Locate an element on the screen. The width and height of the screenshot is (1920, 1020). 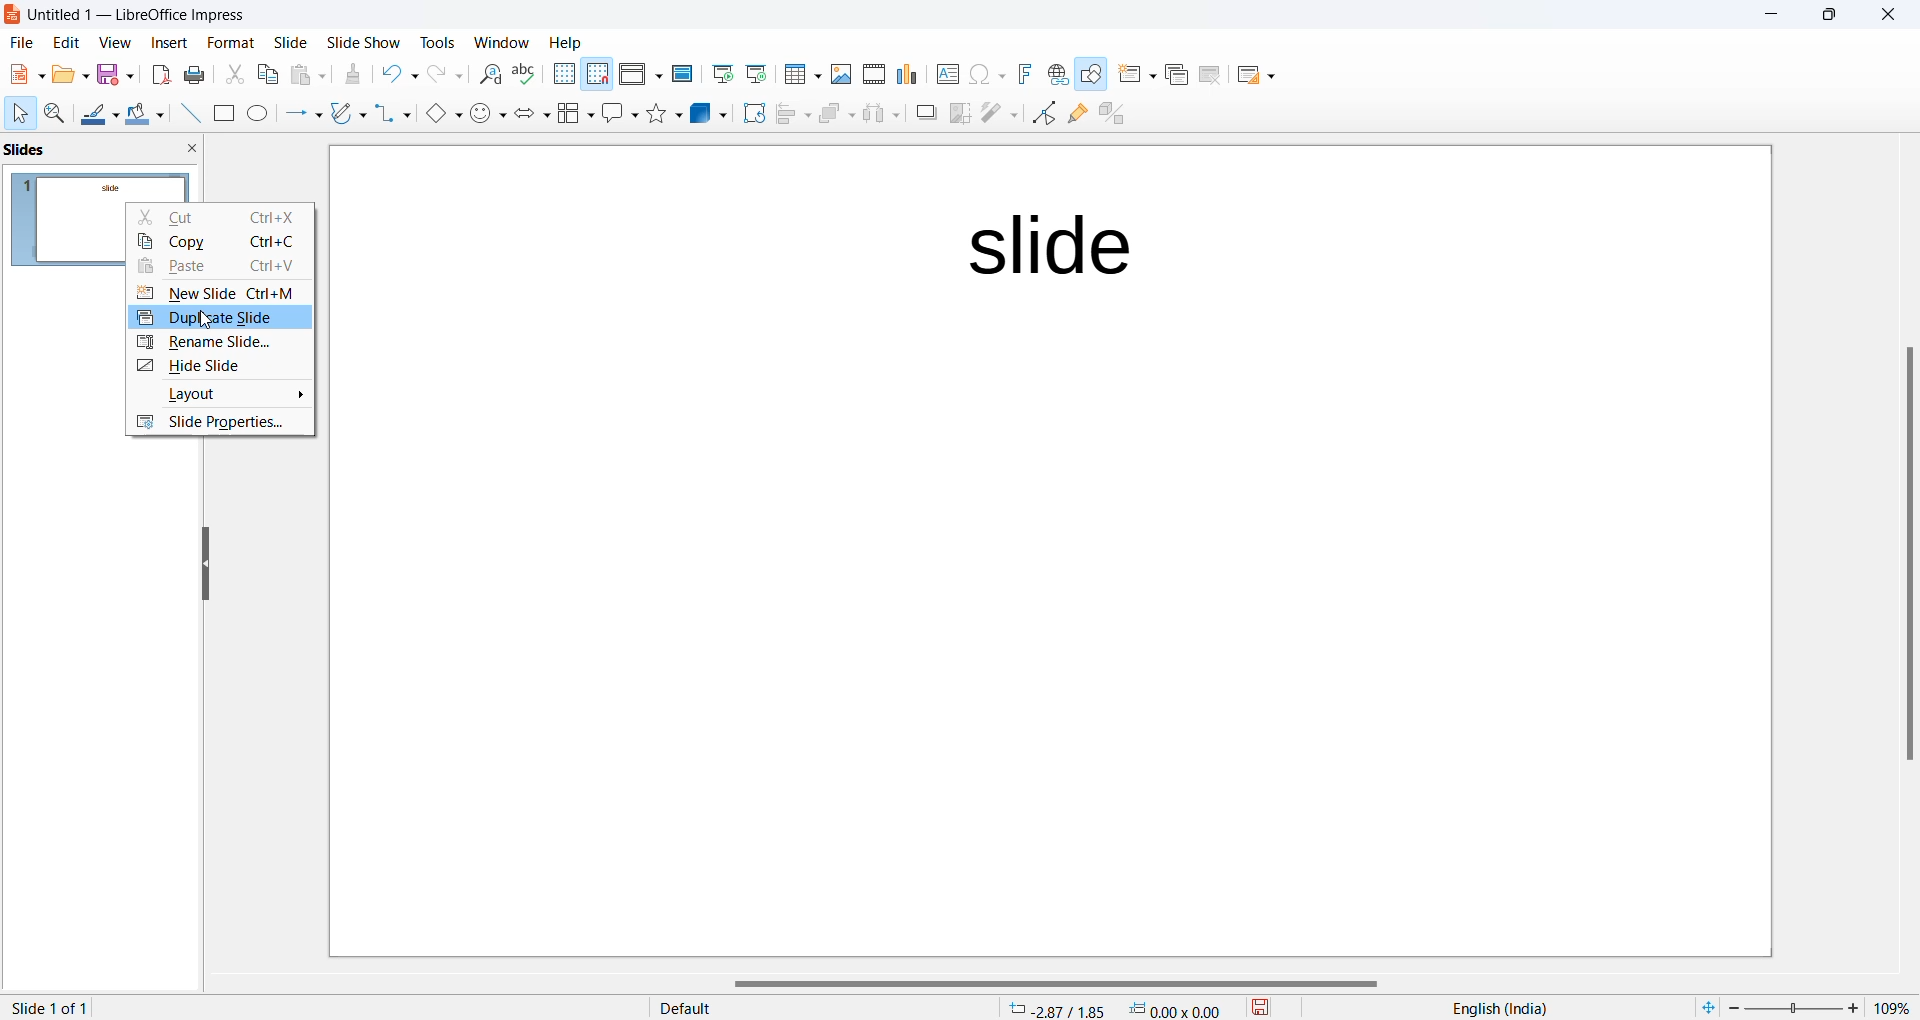
Shadow is located at coordinates (919, 114).